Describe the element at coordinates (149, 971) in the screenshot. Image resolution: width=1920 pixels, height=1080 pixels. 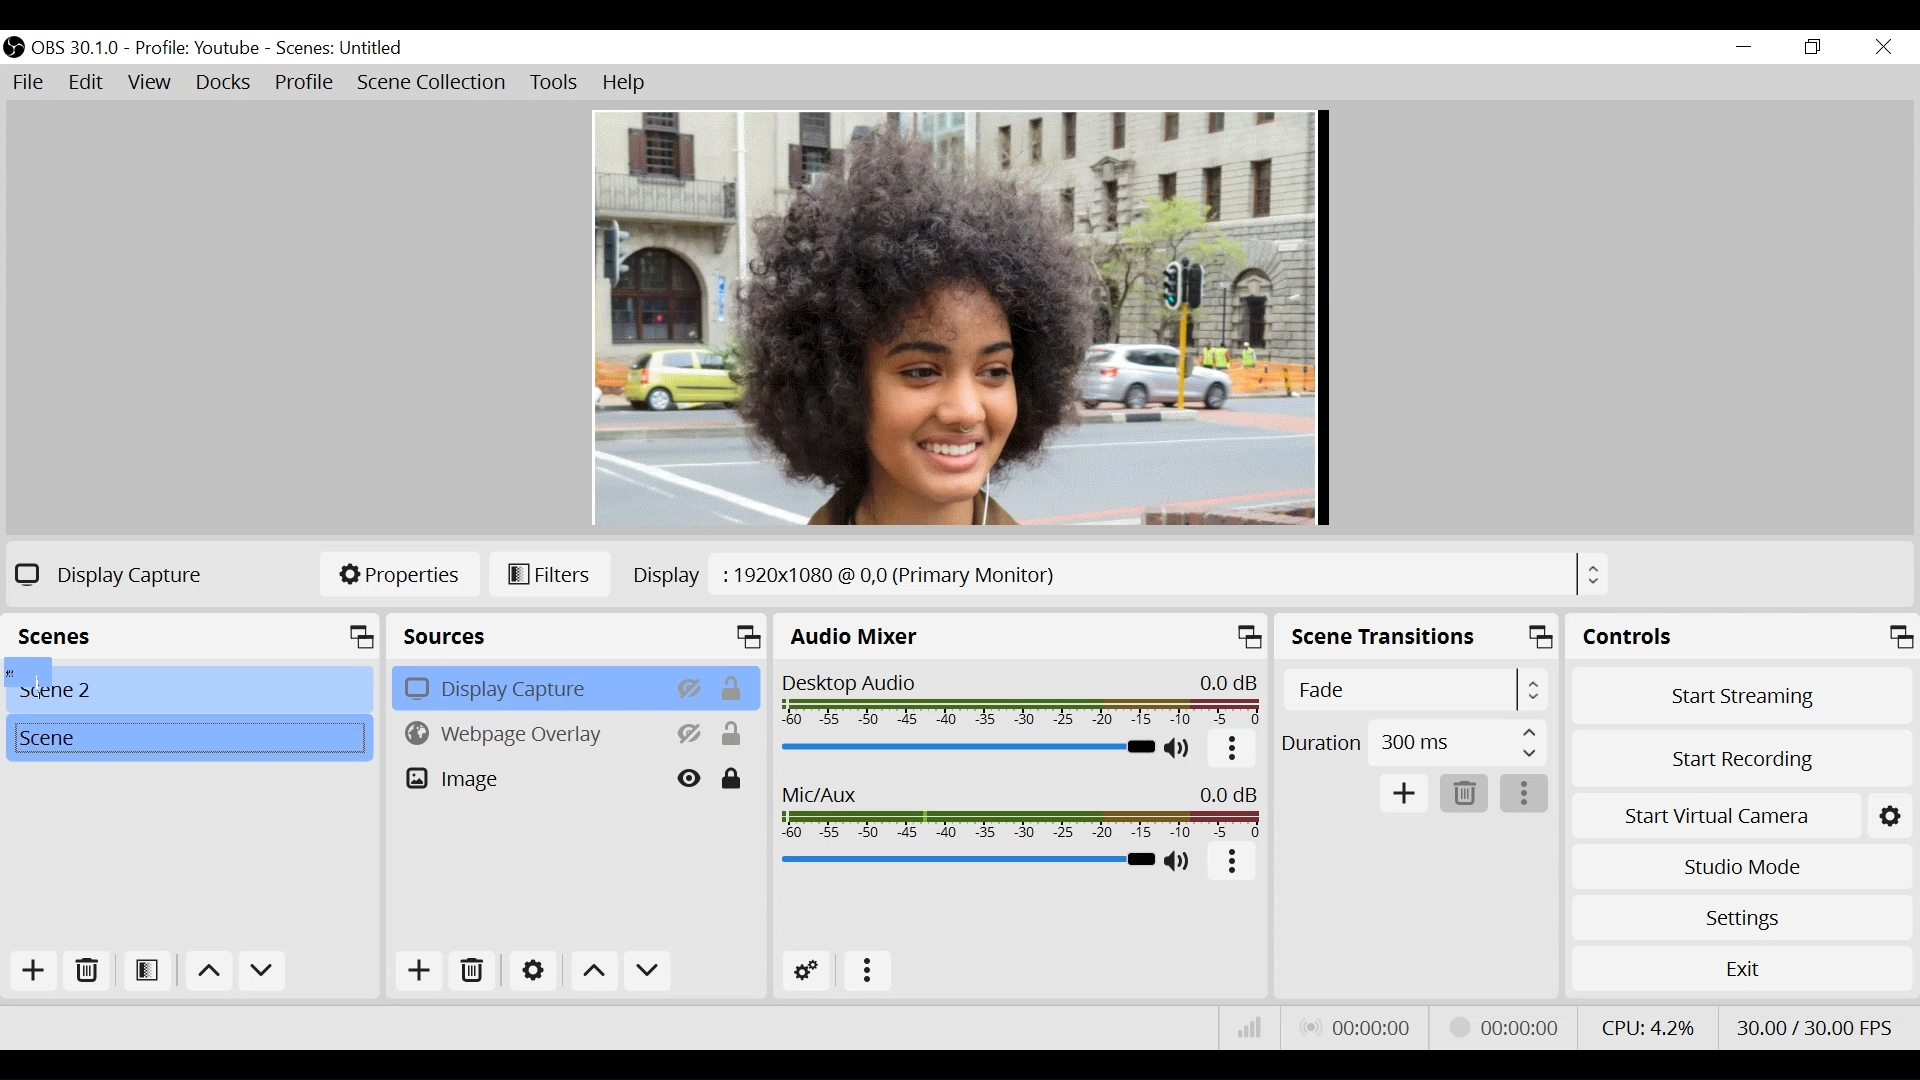
I see `Open Filter Scene` at that location.